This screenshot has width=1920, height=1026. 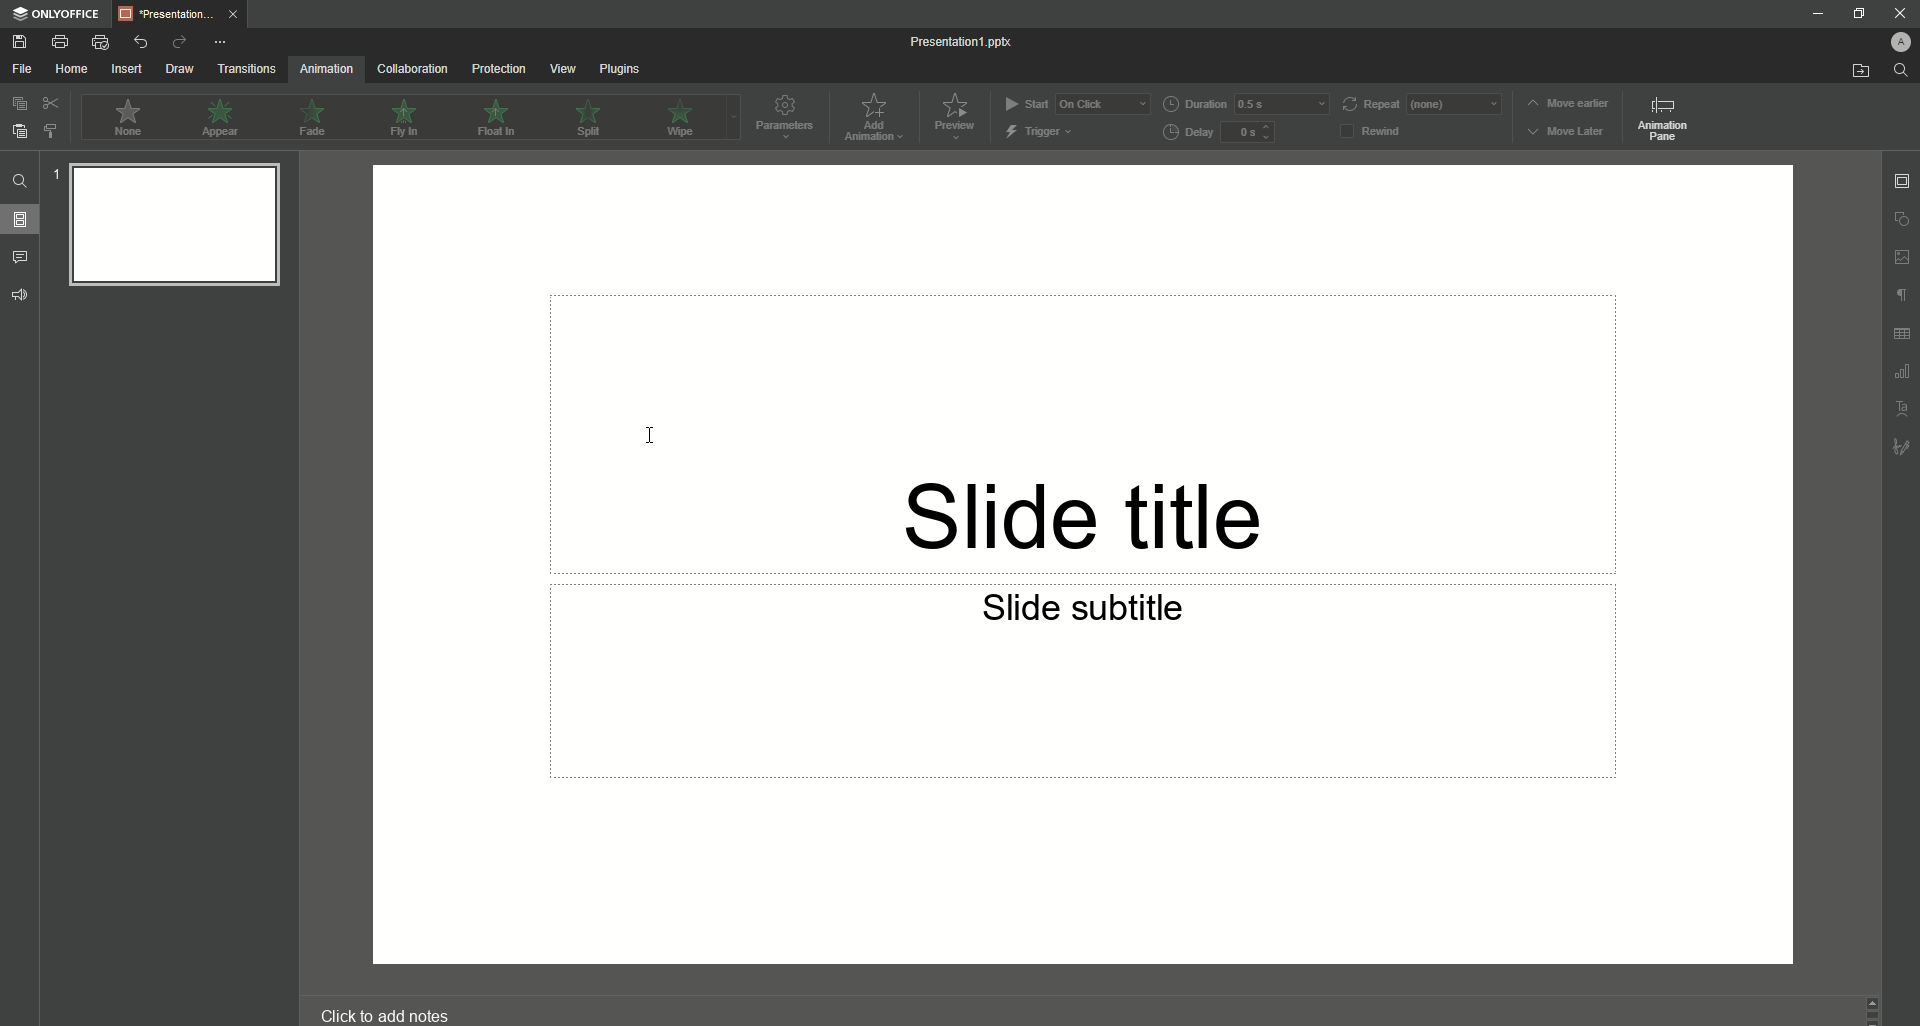 I want to click on Collaboration, so click(x=410, y=70).